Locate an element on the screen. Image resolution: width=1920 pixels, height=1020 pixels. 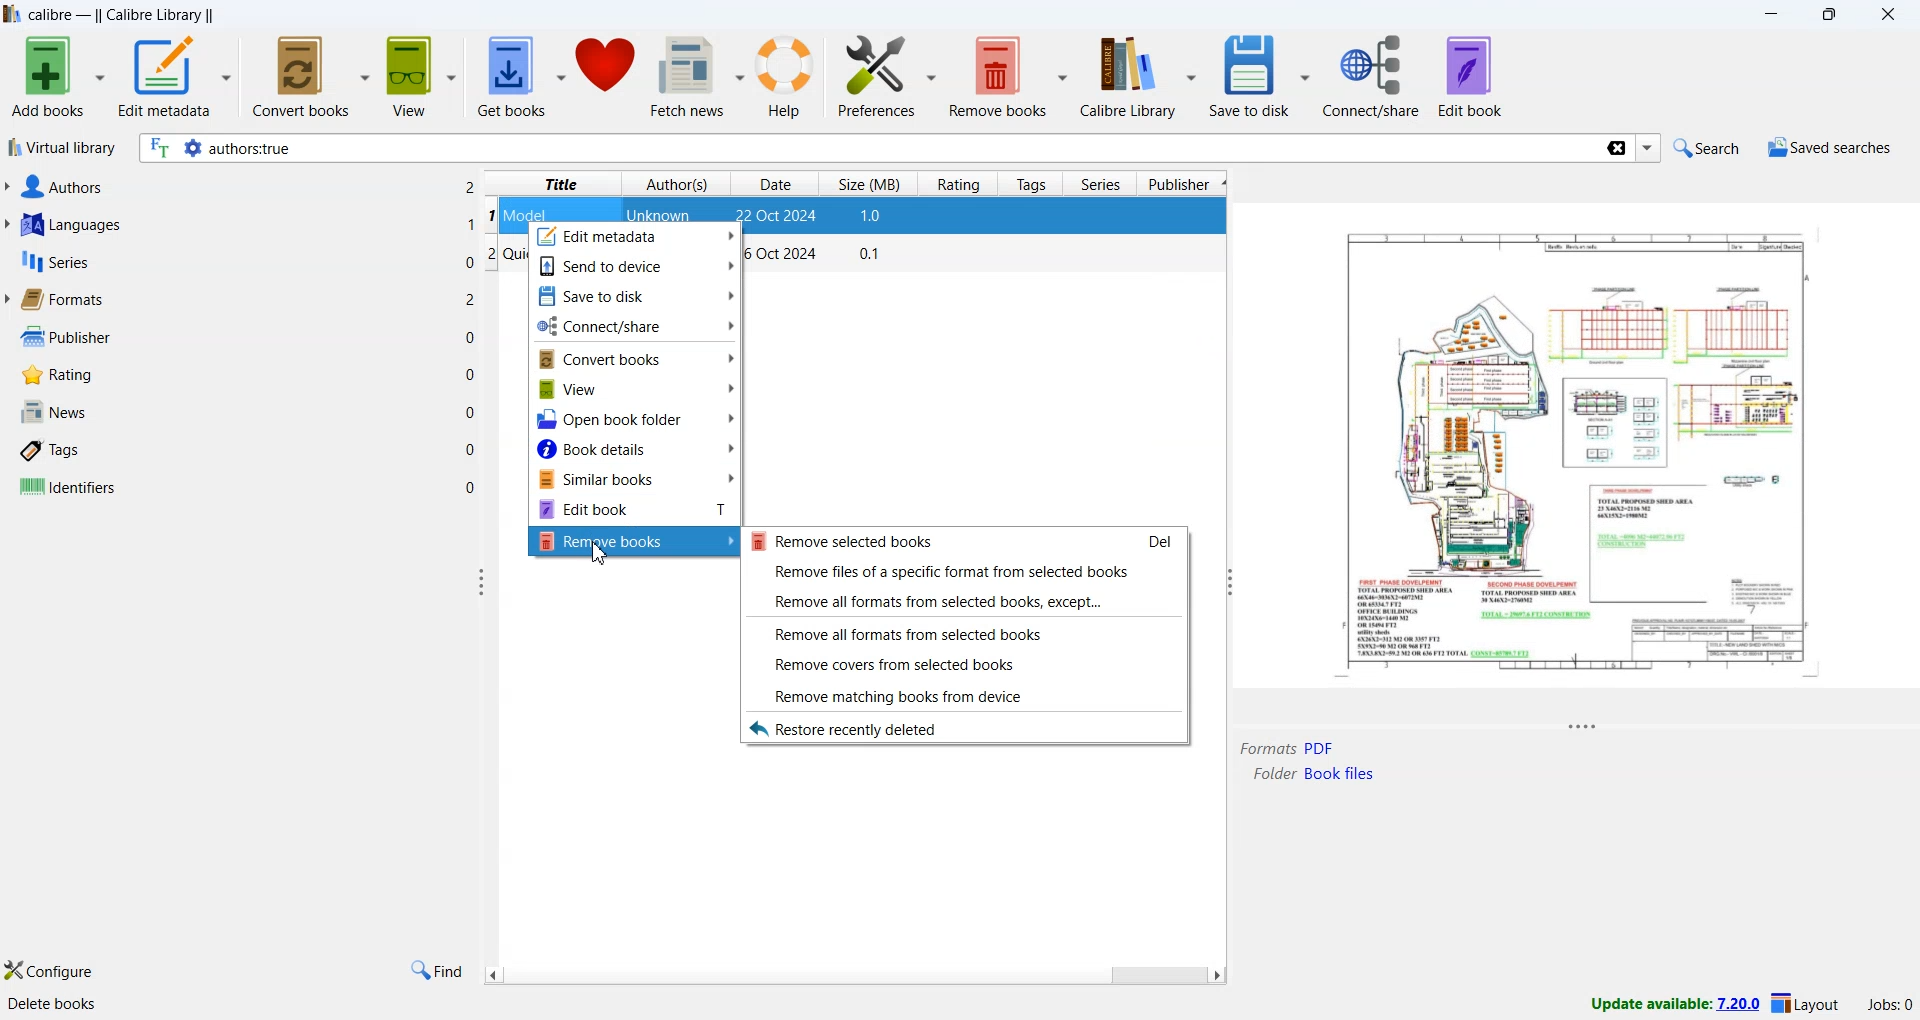
edit metadata is located at coordinates (175, 79).